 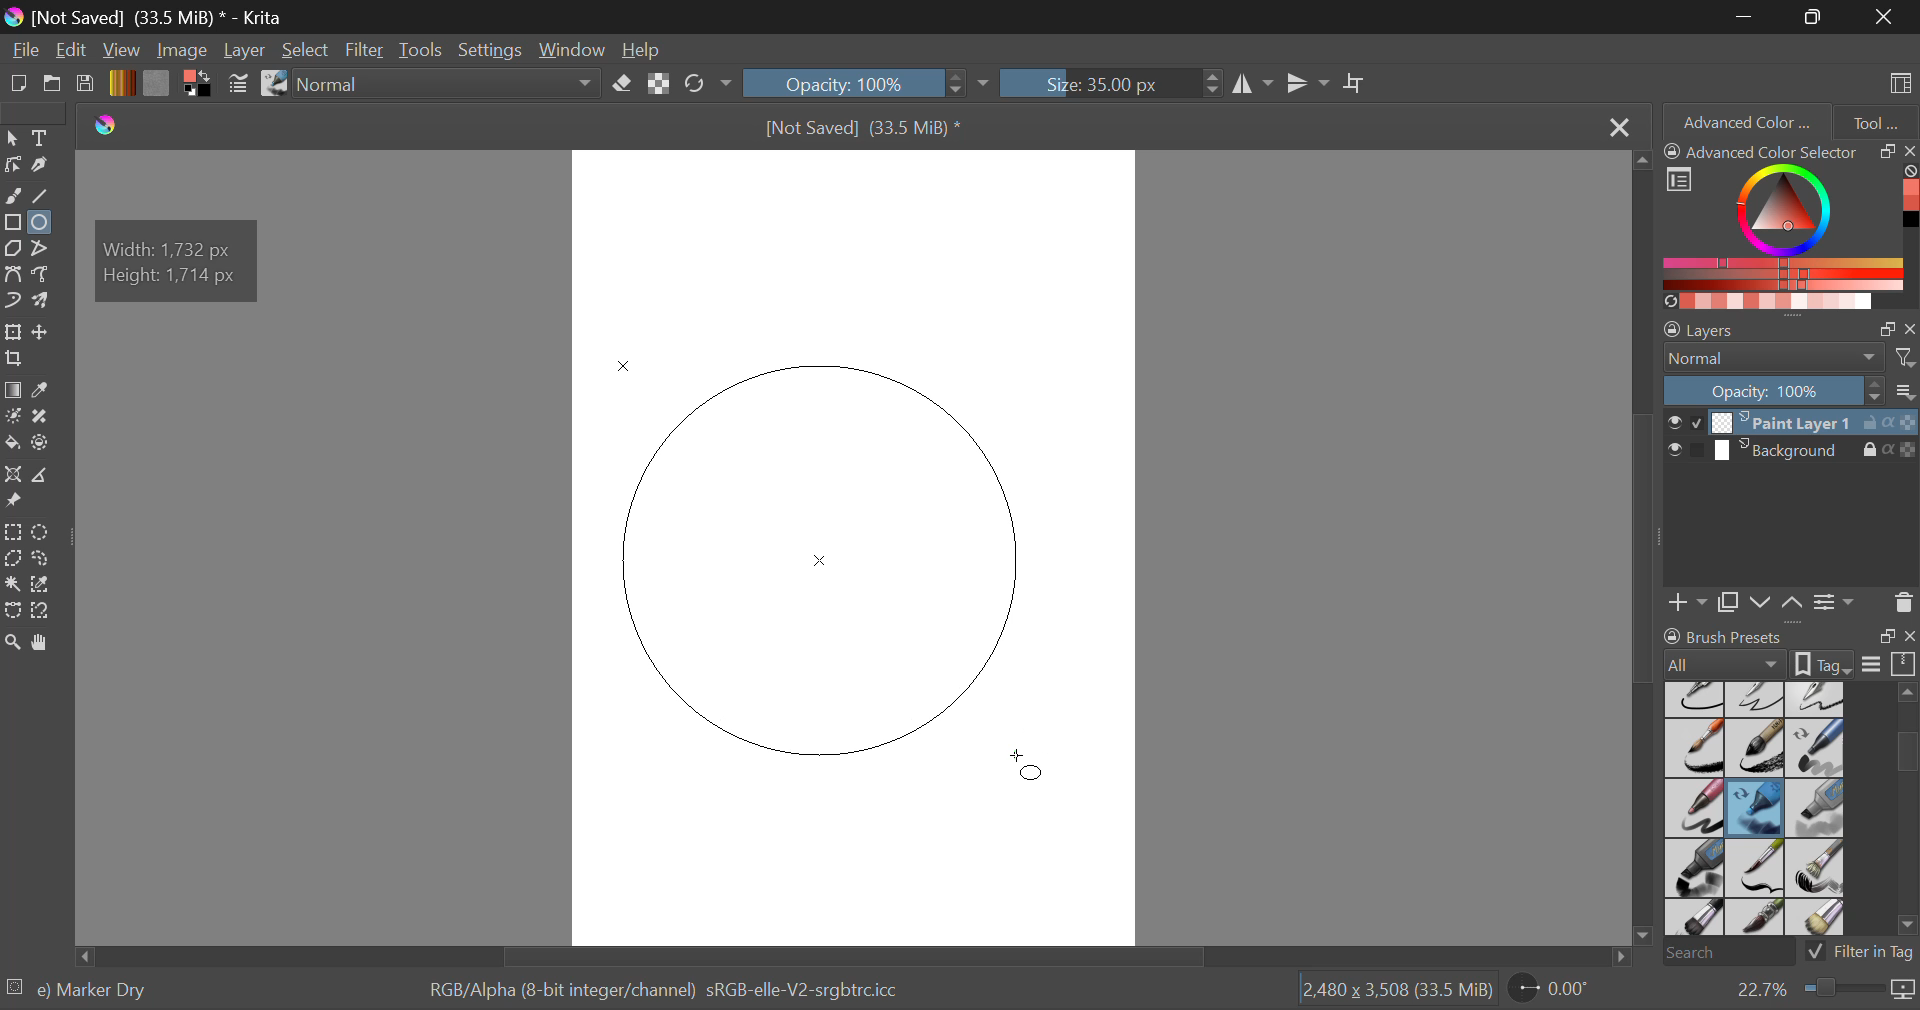 What do you see at coordinates (12, 392) in the screenshot?
I see `Gradient Fill` at bounding box center [12, 392].